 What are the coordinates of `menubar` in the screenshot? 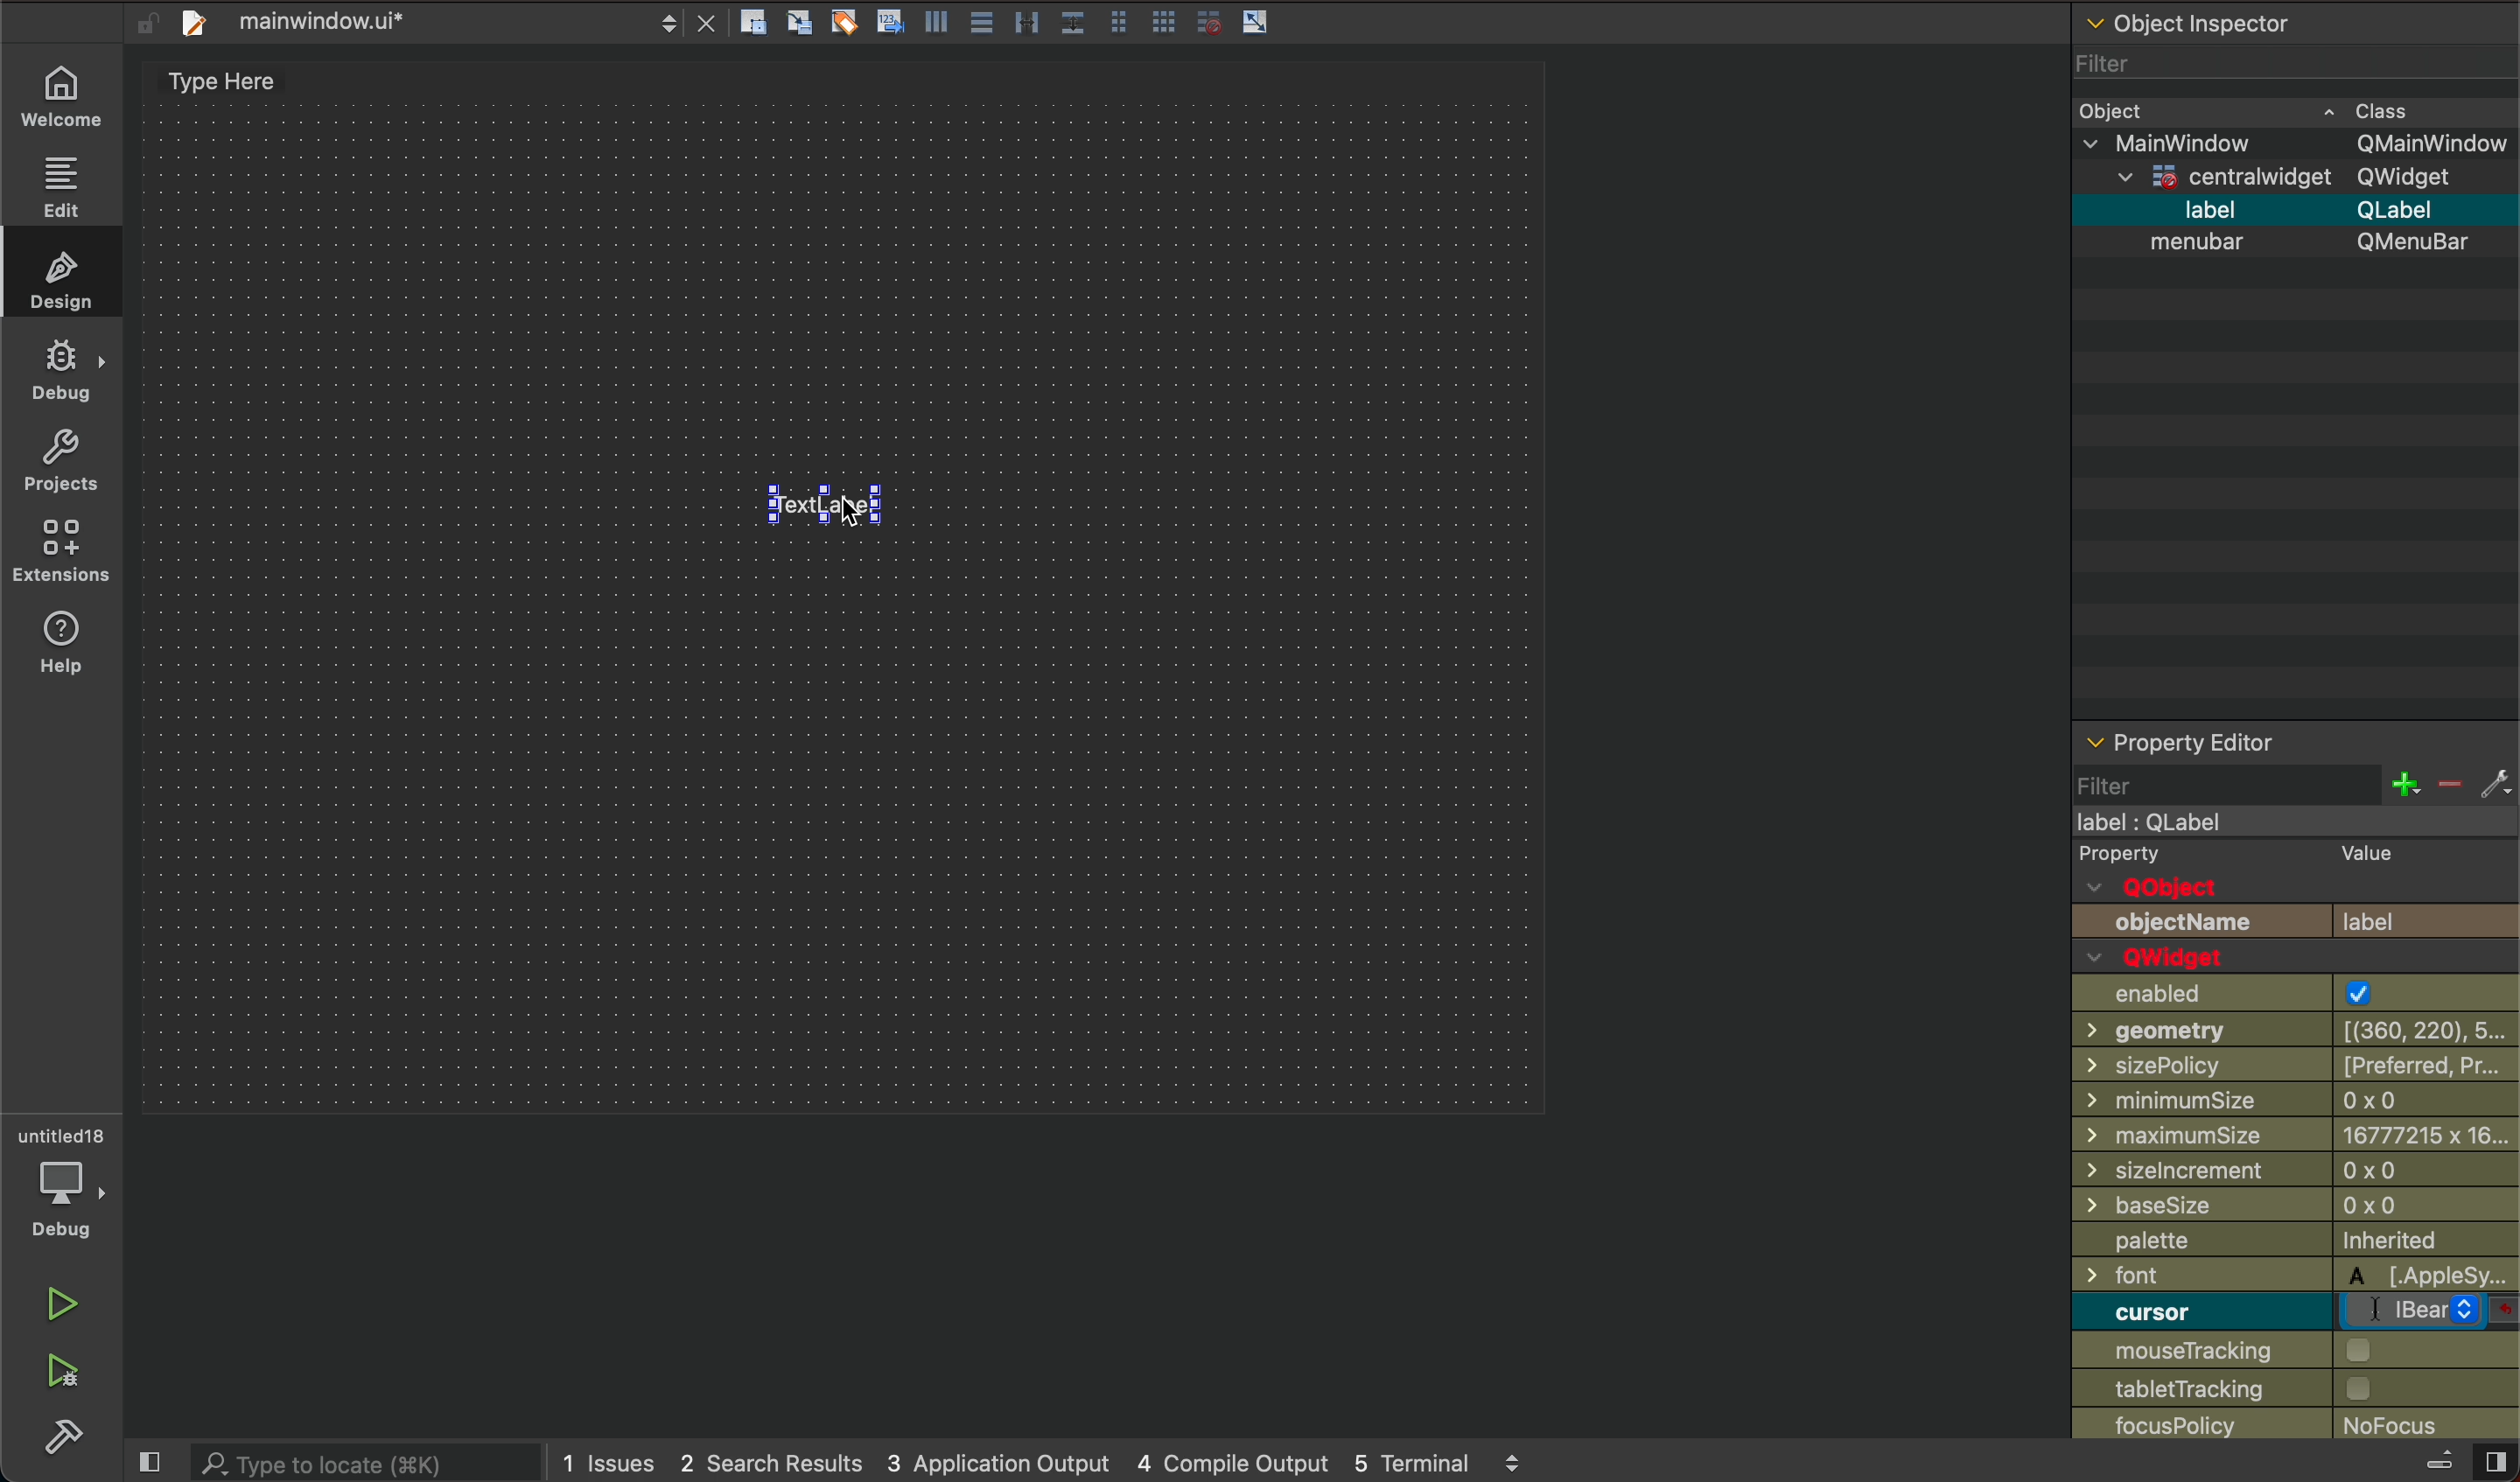 It's located at (2194, 243).